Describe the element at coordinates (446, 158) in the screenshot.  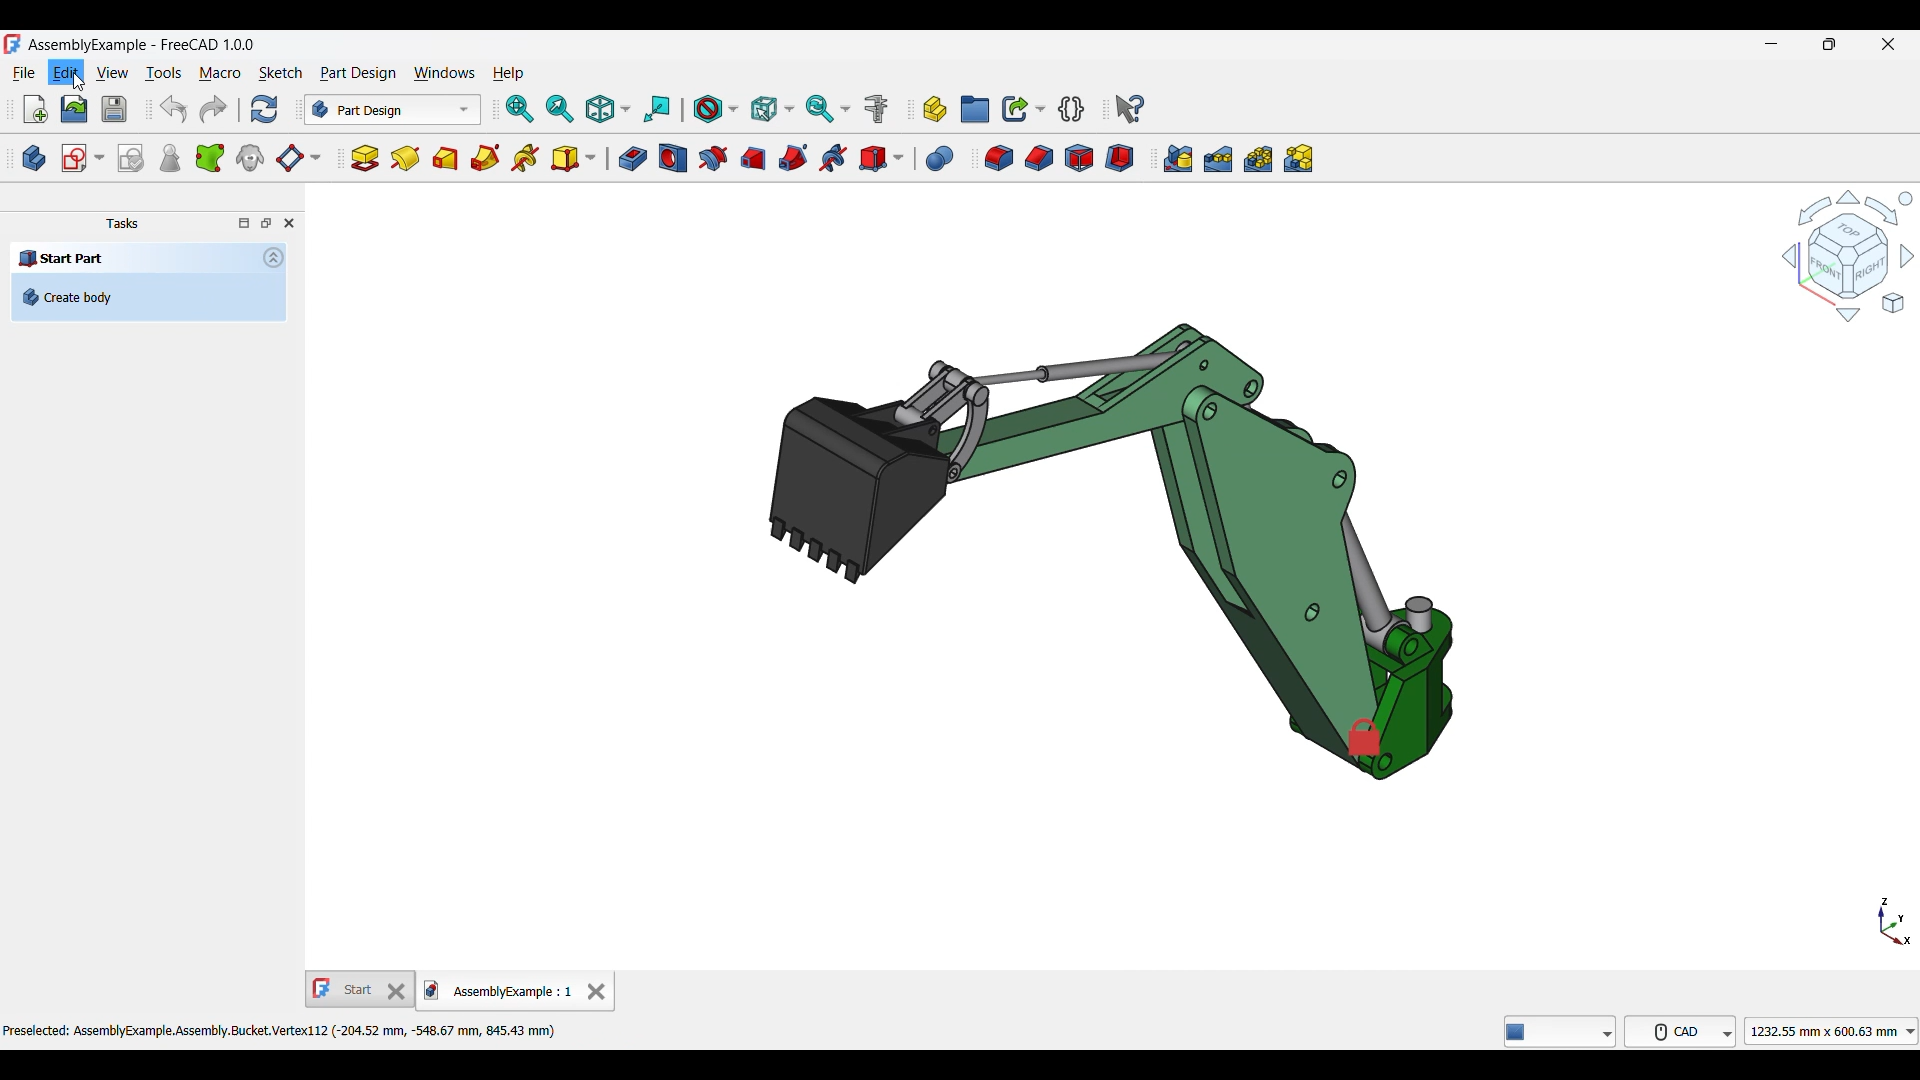
I see `Additive loft` at that location.